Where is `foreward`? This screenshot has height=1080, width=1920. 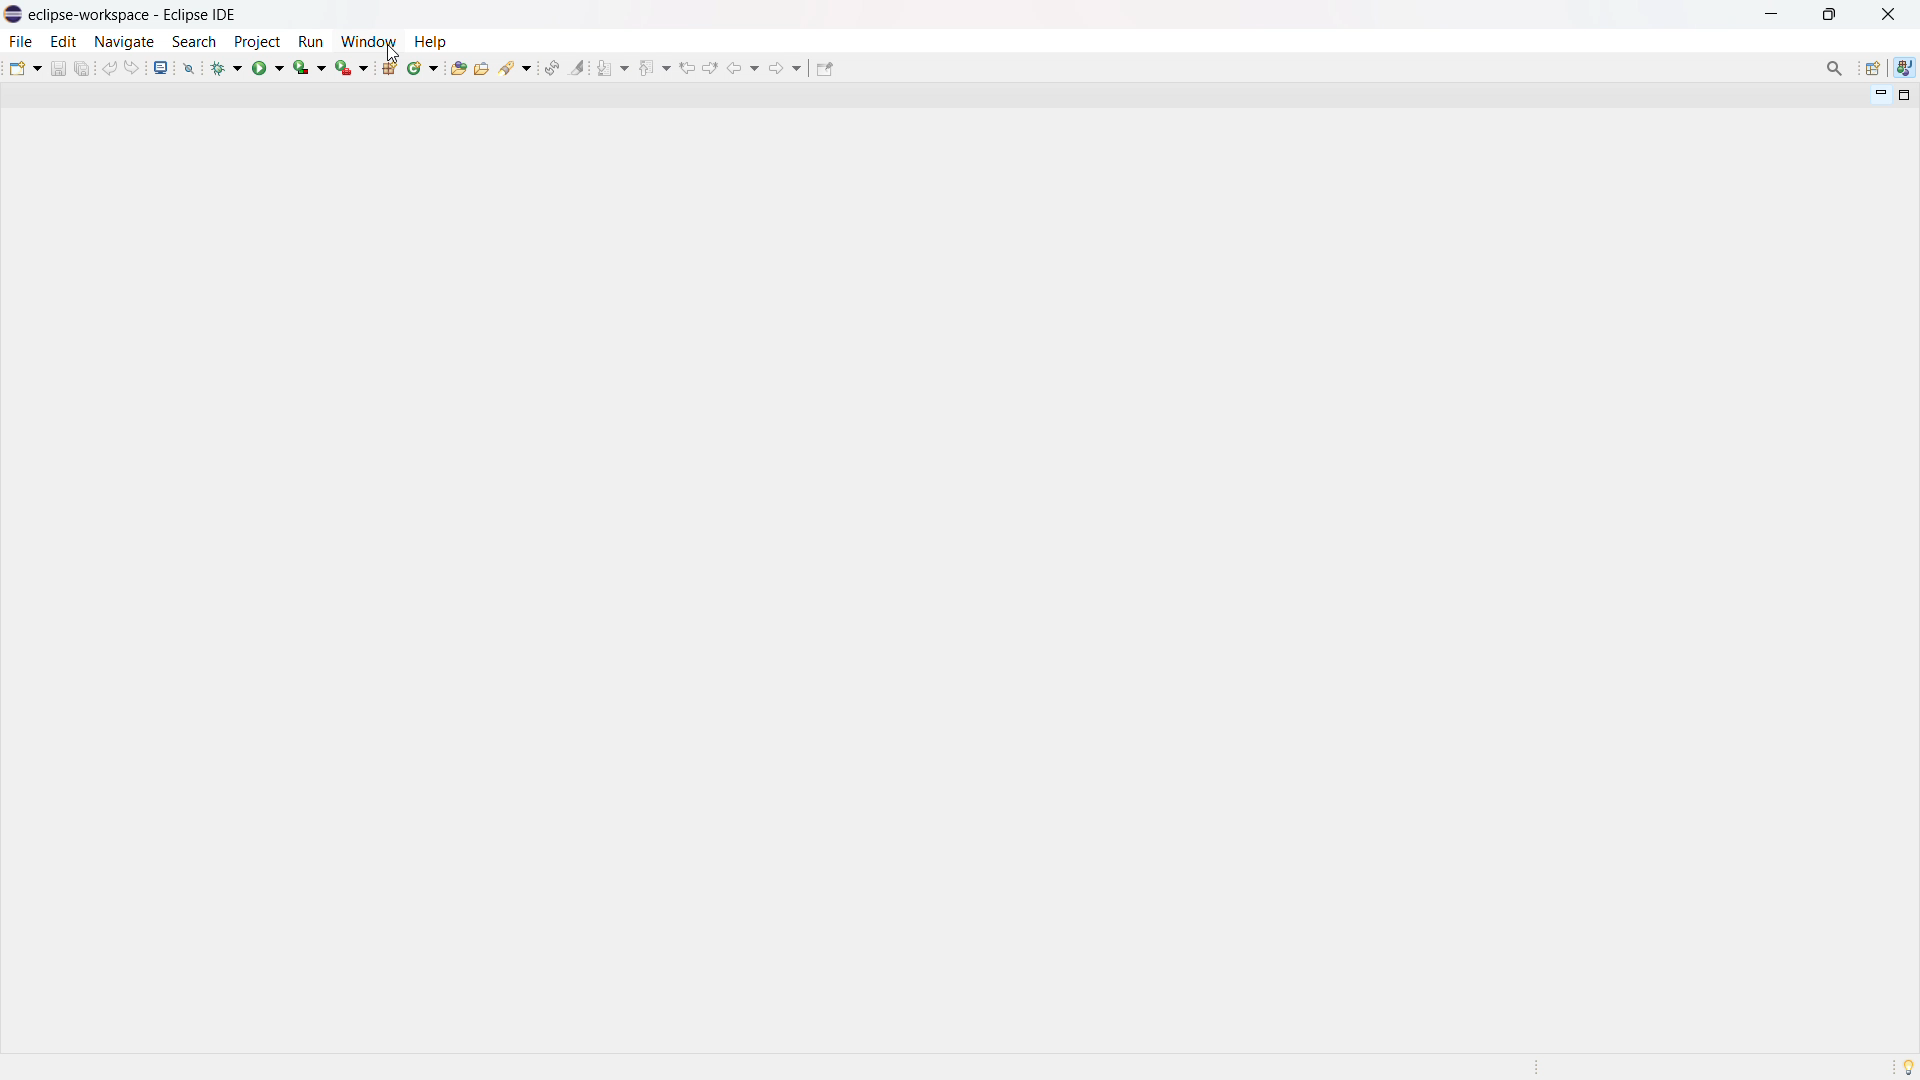 foreward is located at coordinates (786, 67).